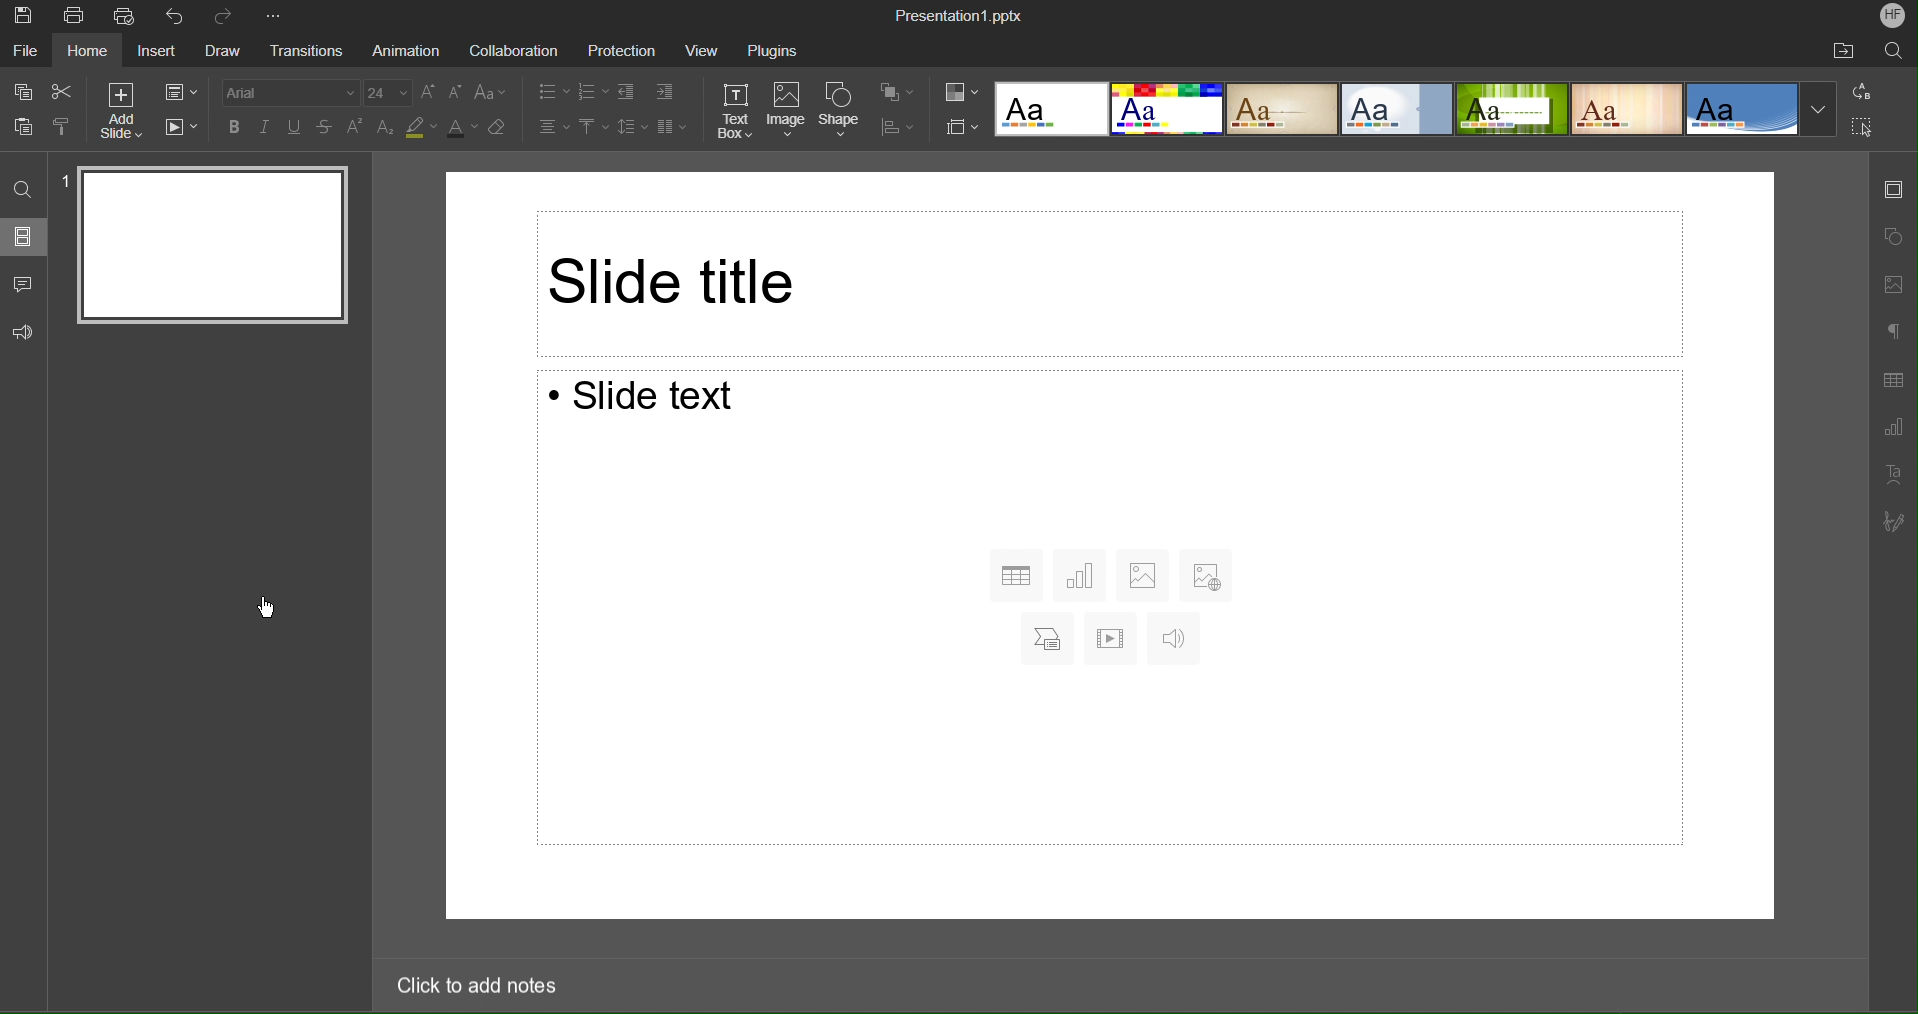  Describe the element at coordinates (283, 90) in the screenshot. I see `Font ` at that location.